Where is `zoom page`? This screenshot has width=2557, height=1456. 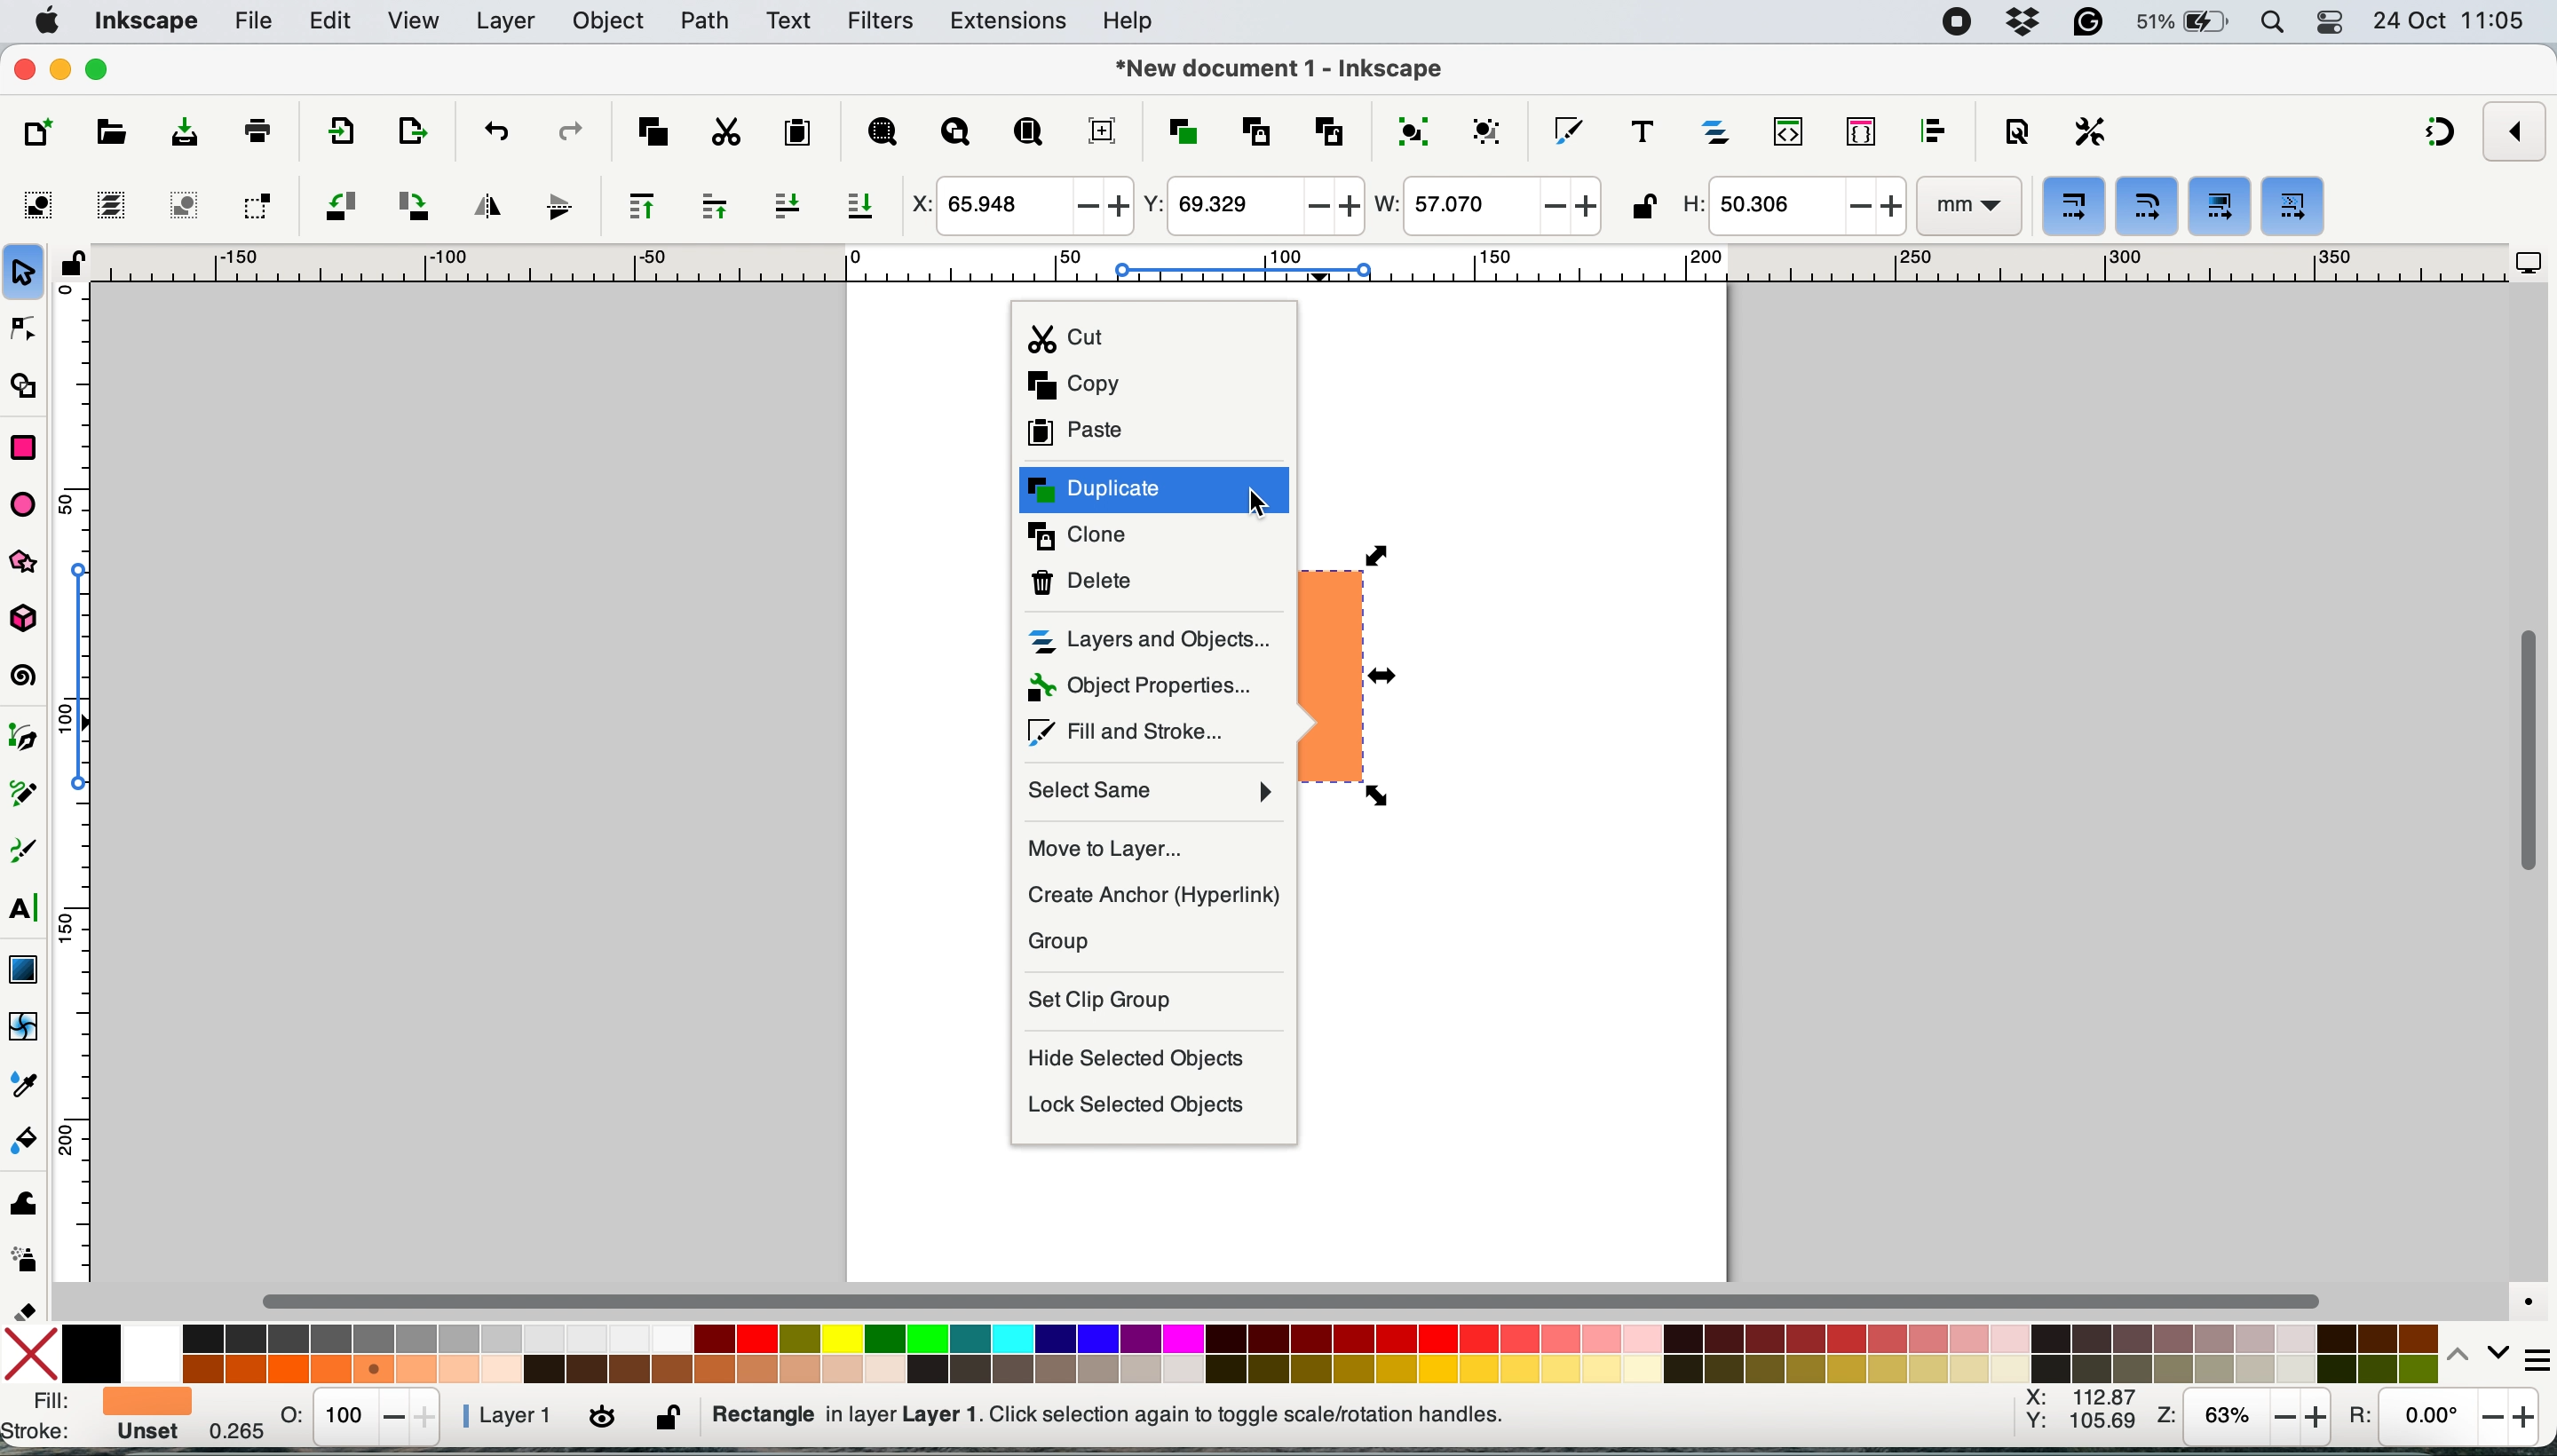 zoom page is located at coordinates (1028, 133).